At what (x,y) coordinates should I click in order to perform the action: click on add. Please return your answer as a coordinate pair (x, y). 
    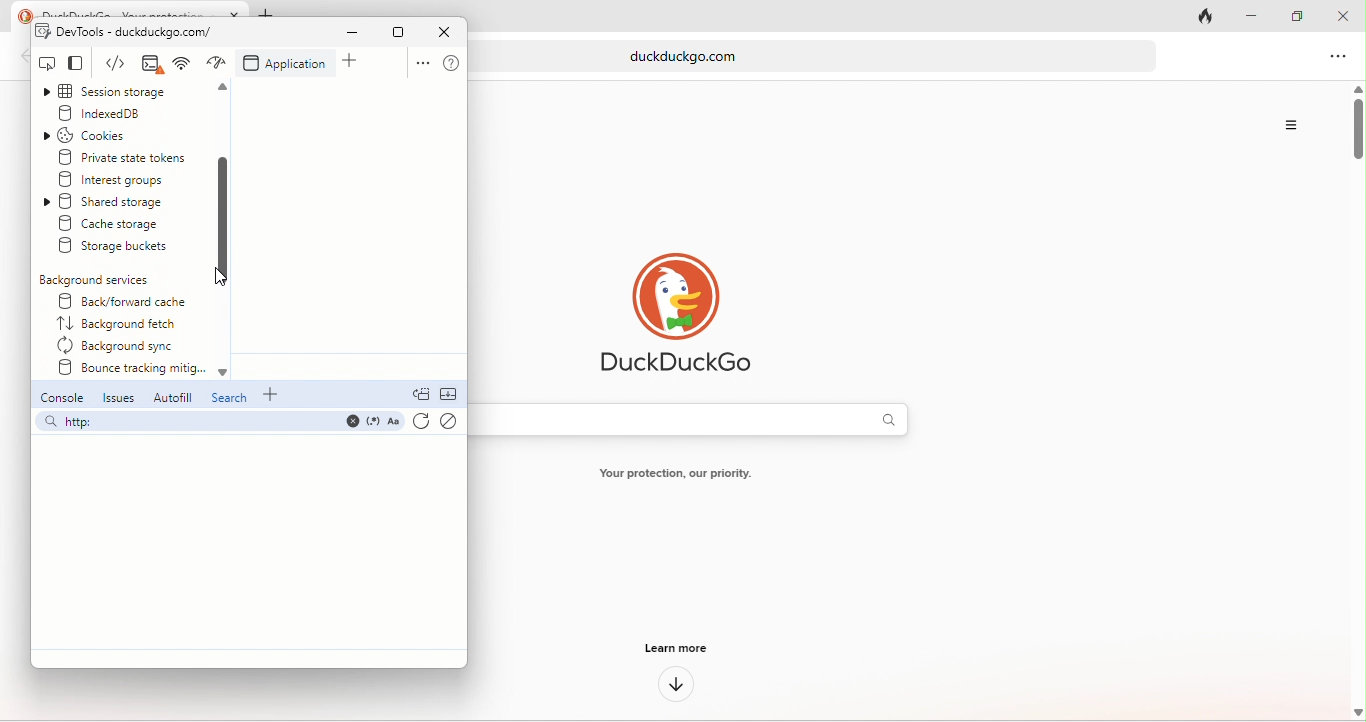
    Looking at the image, I should click on (356, 63).